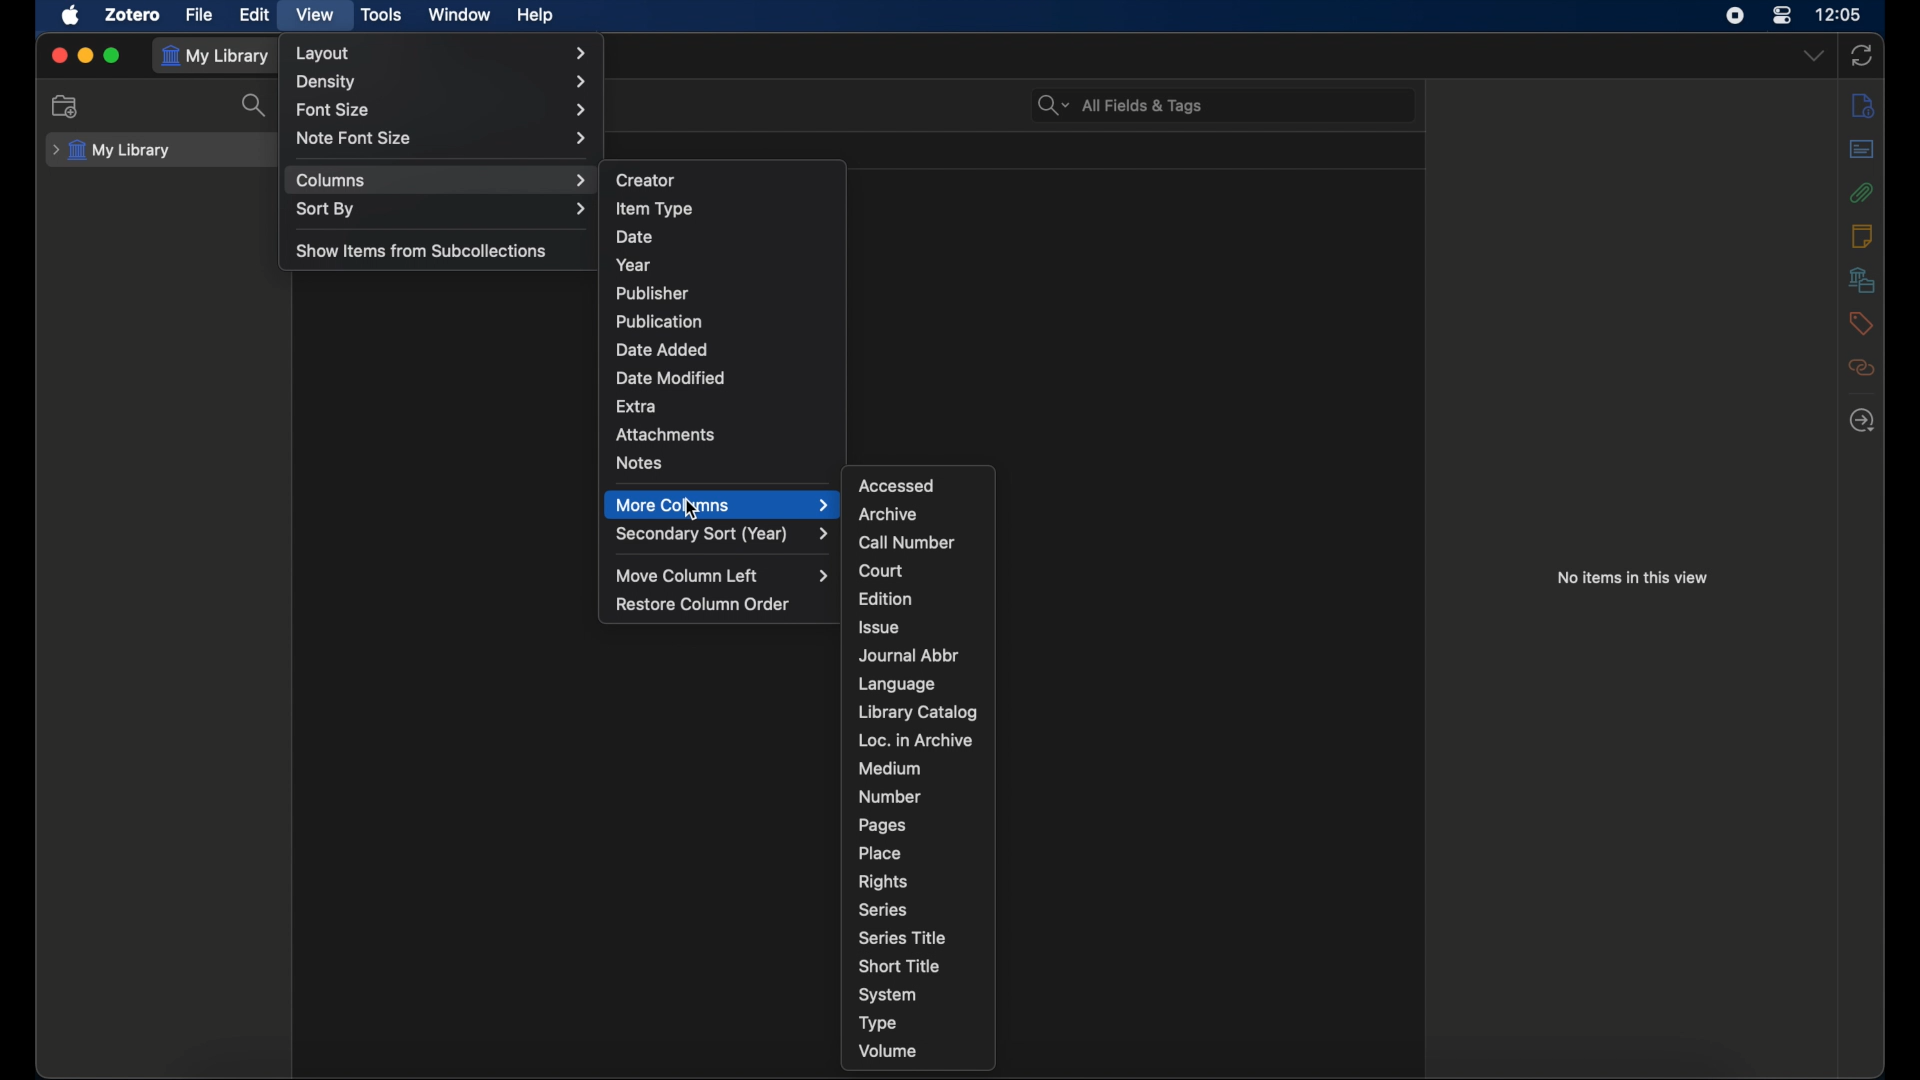  I want to click on issue, so click(878, 627).